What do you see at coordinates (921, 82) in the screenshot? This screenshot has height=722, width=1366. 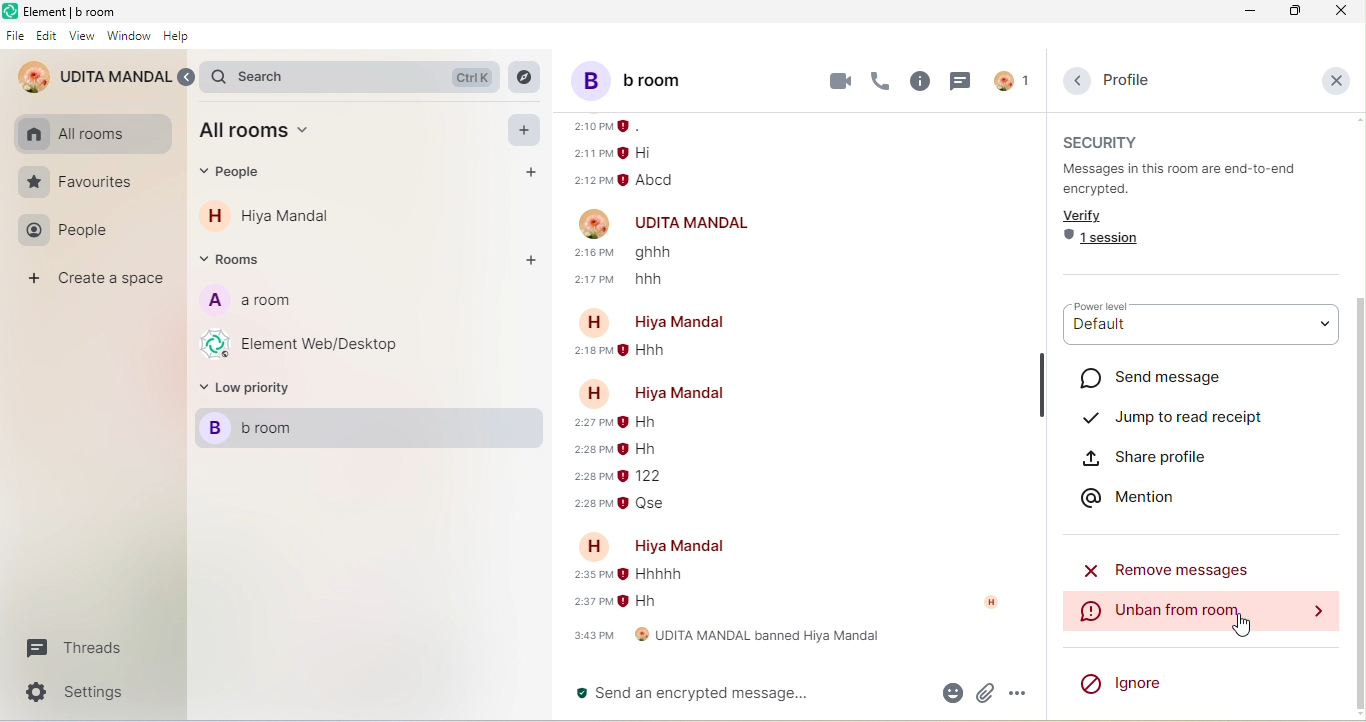 I see `room info` at bounding box center [921, 82].